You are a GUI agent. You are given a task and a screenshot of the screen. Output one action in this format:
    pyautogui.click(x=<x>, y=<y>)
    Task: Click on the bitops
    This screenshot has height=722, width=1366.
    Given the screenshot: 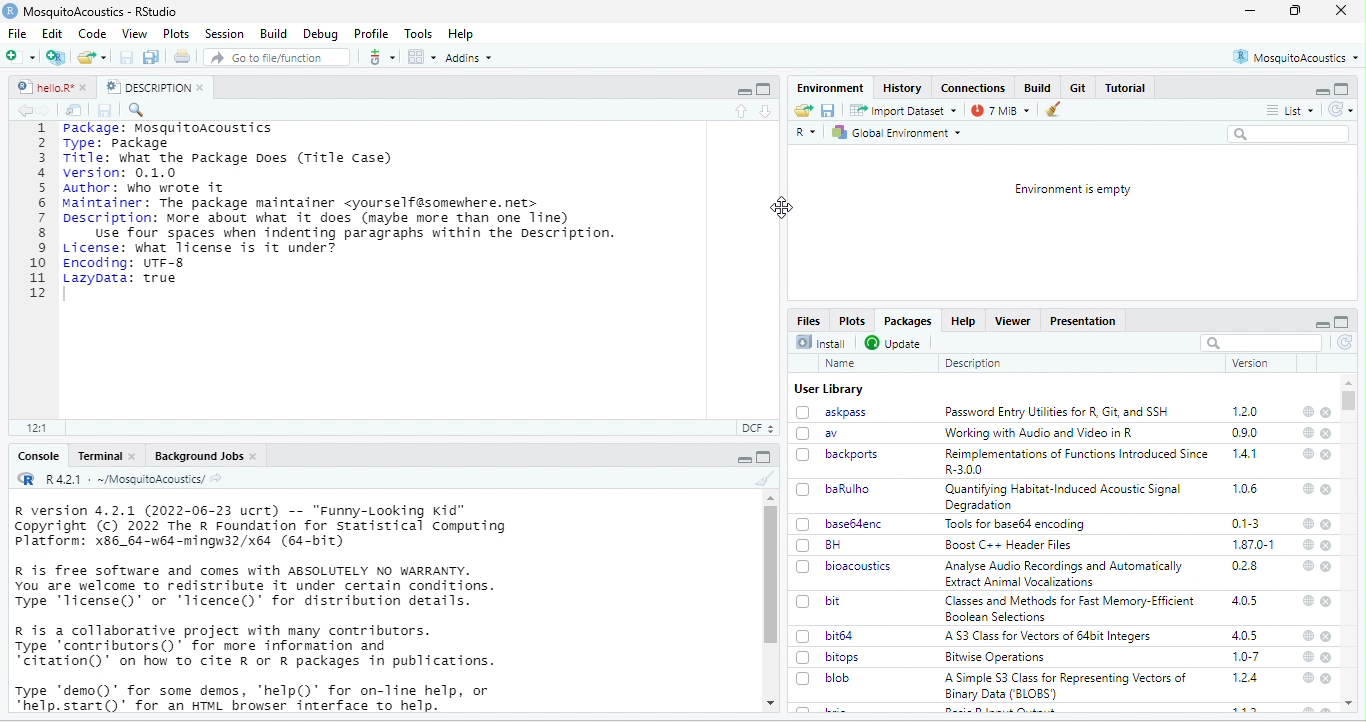 What is the action you would take?
    pyautogui.click(x=830, y=658)
    